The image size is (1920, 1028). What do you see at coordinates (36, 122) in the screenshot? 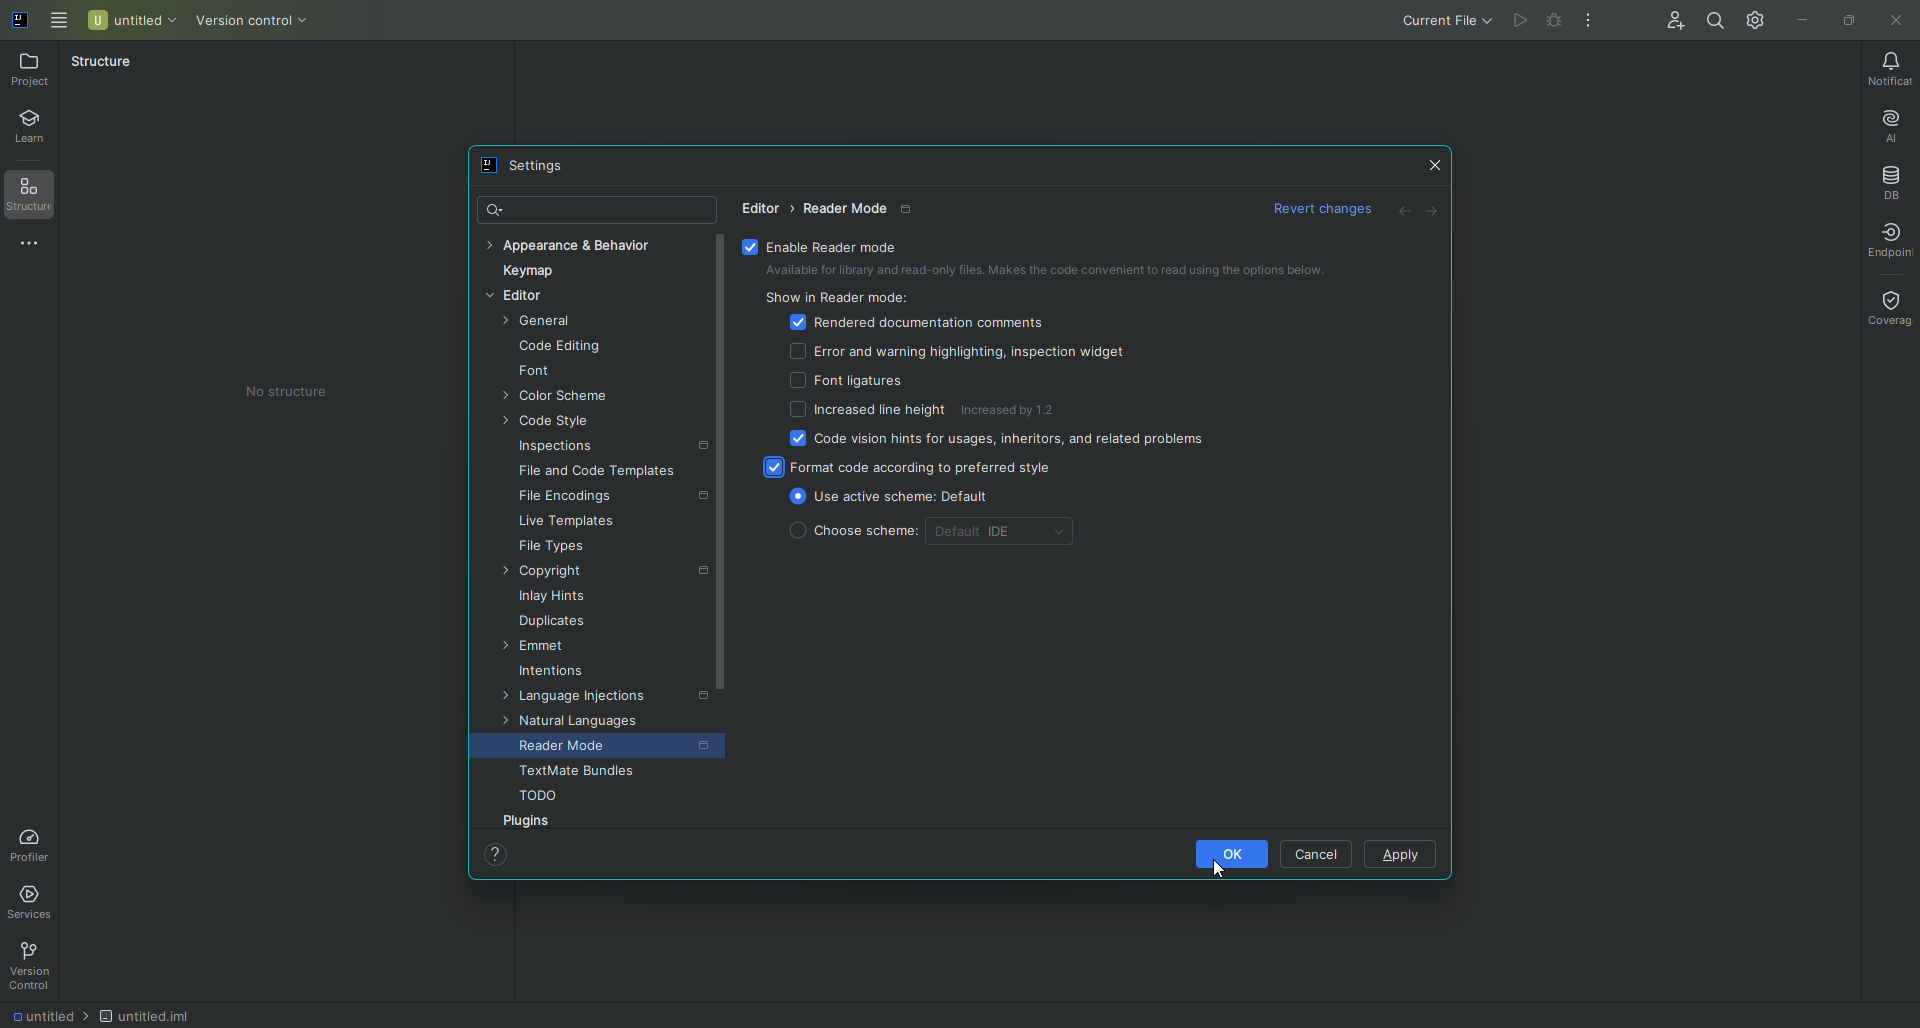
I see `Learn` at bounding box center [36, 122].